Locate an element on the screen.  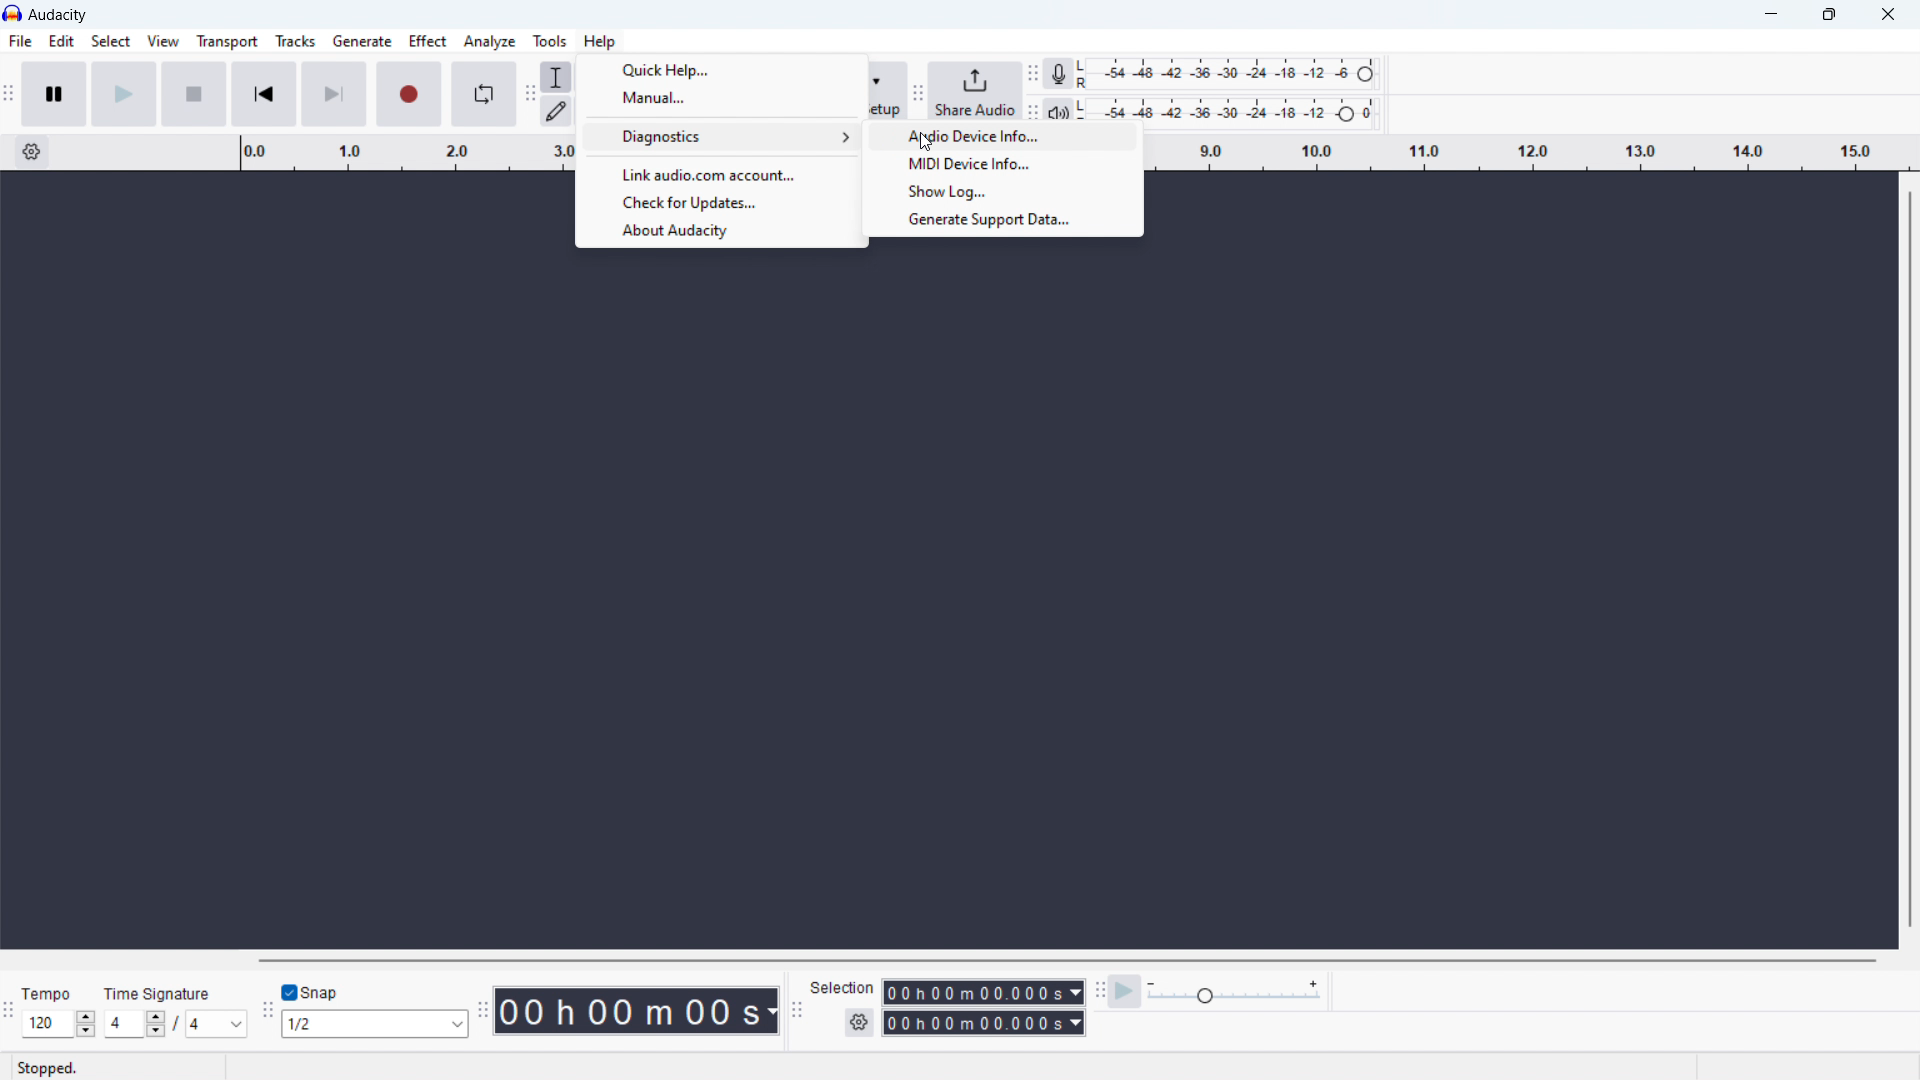
playback meter is located at coordinates (1059, 109).